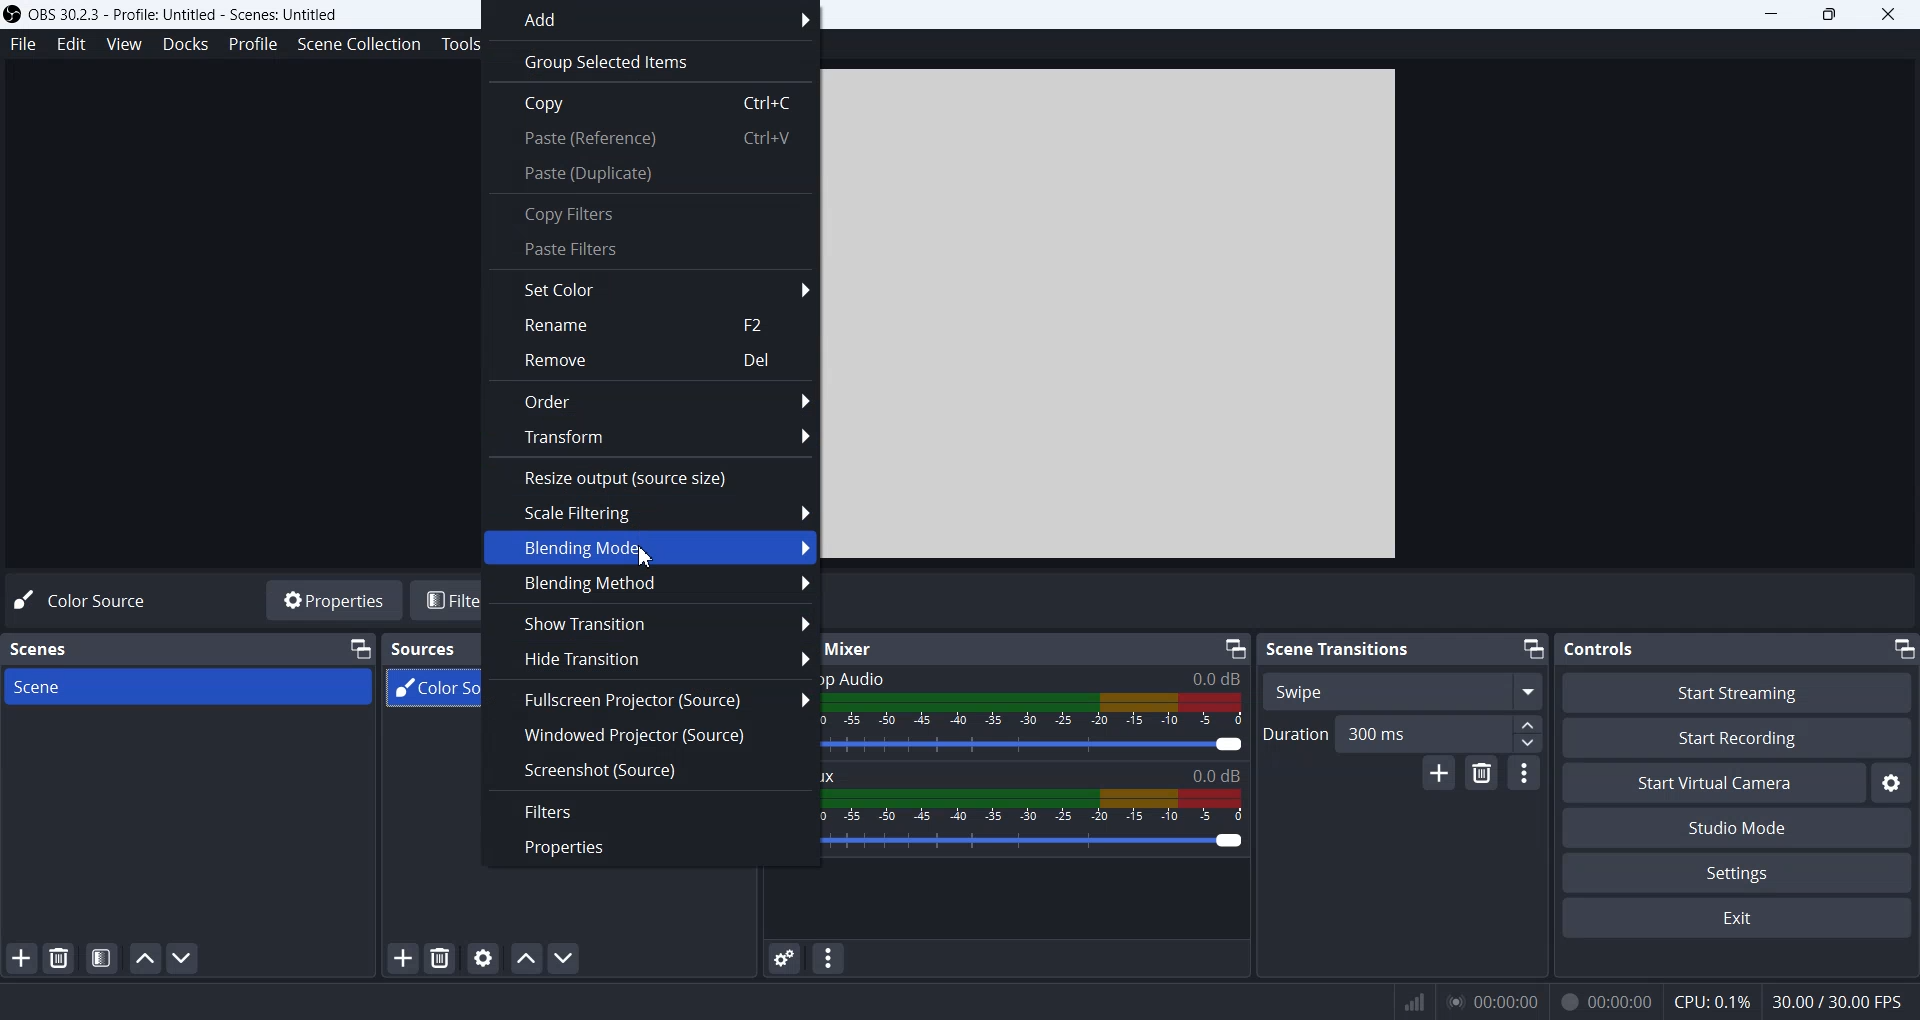 Image resolution: width=1920 pixels, height=1020 pixels. What do you see at coordinates (1895, 782) in the screenshot?
I see `Settings` at bounding box center [1895, 782].